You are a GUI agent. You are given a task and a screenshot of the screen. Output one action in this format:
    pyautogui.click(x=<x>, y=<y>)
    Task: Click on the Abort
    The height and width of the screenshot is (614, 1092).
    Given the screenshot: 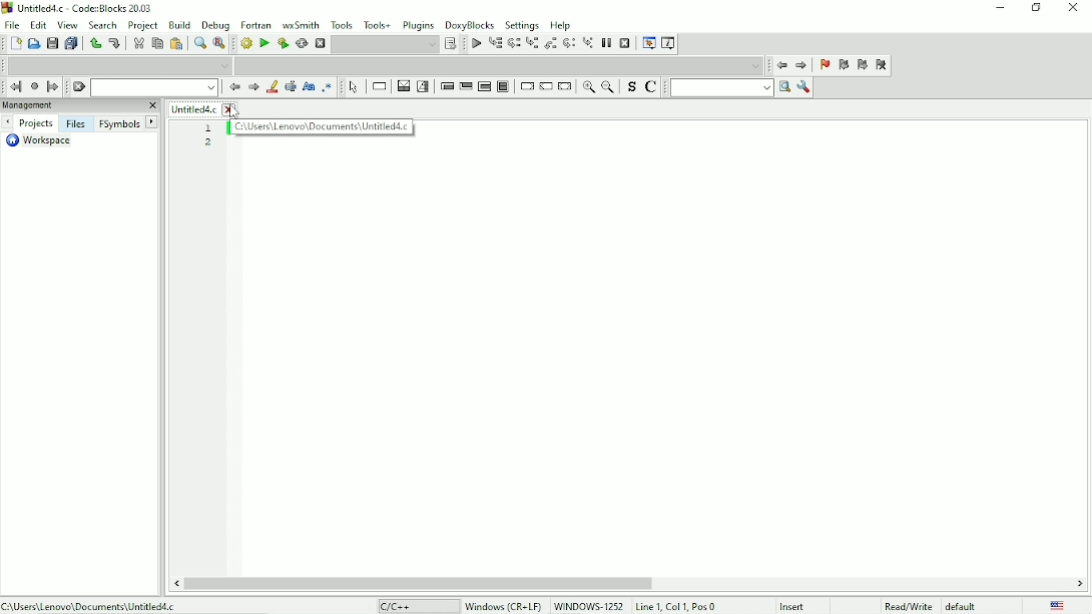 What is the action you would take?
    pyautogui.click(x=319, y=42)
    